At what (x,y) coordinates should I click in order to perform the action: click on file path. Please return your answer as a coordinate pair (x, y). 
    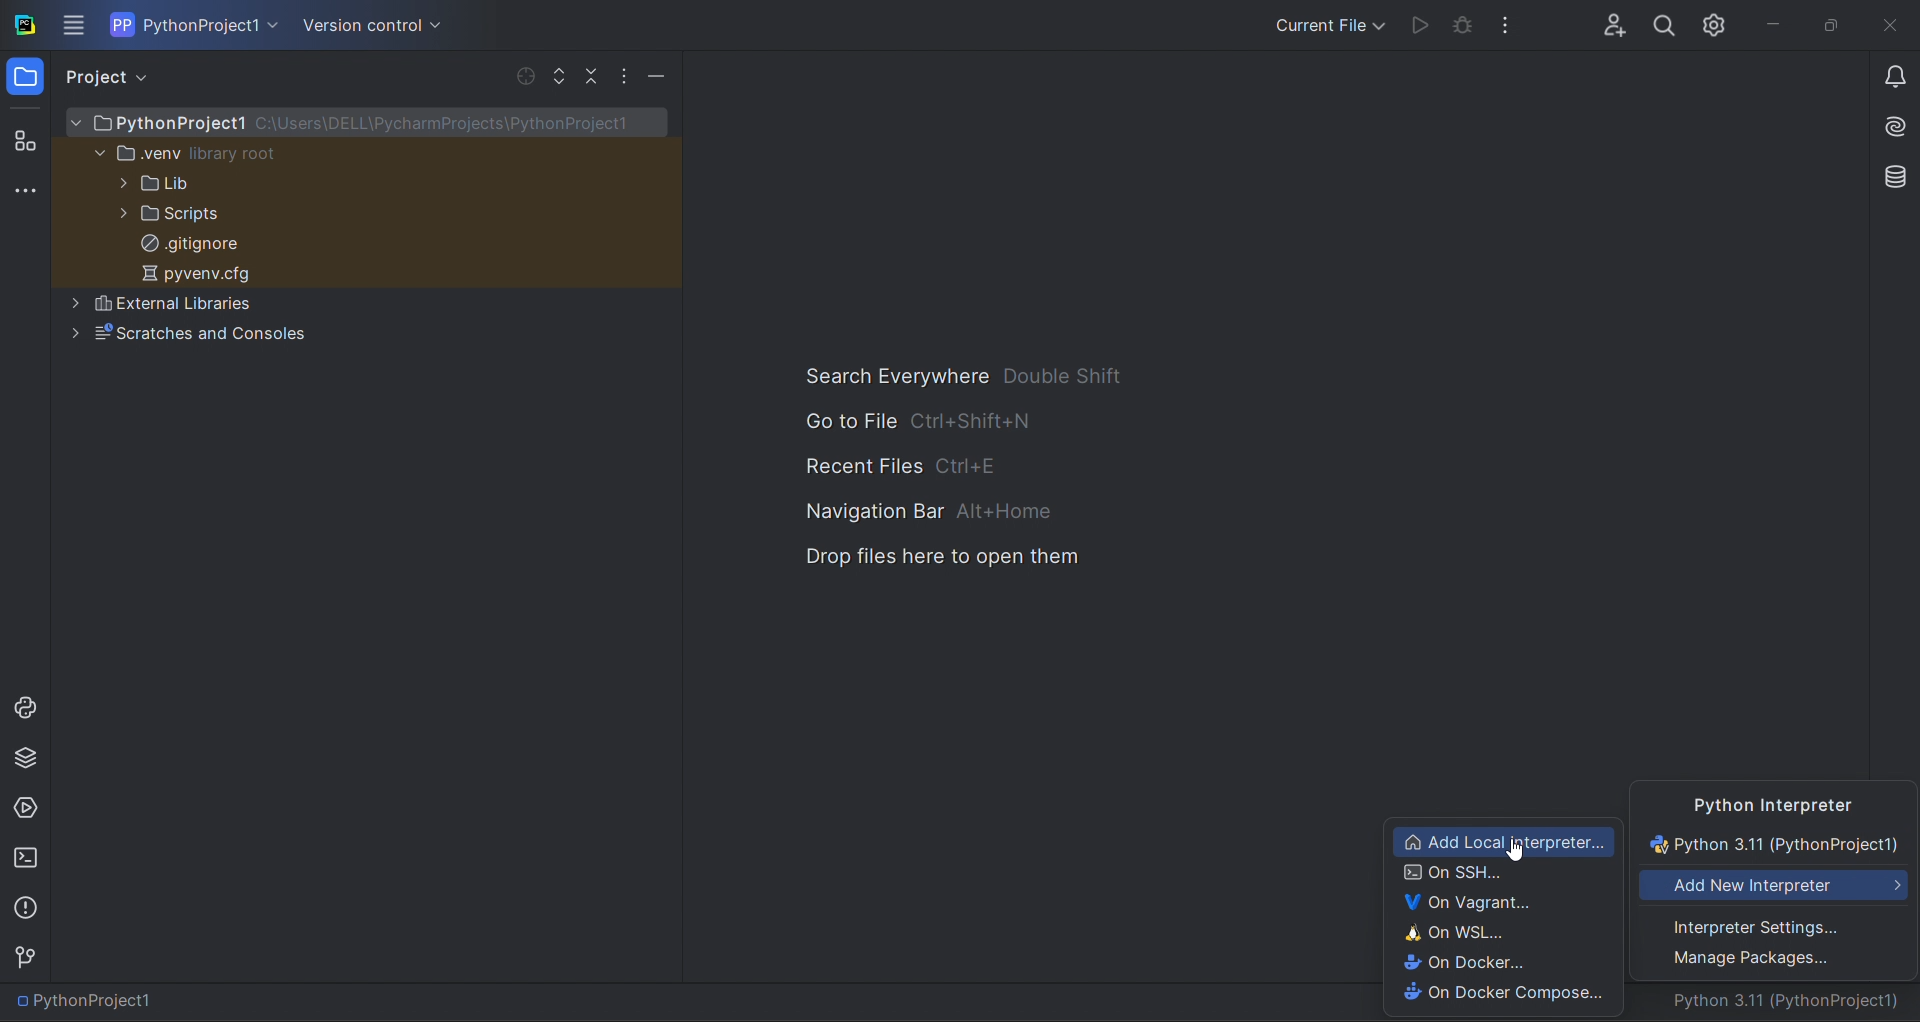
    Looking at the image, I should click on (91, 1002).